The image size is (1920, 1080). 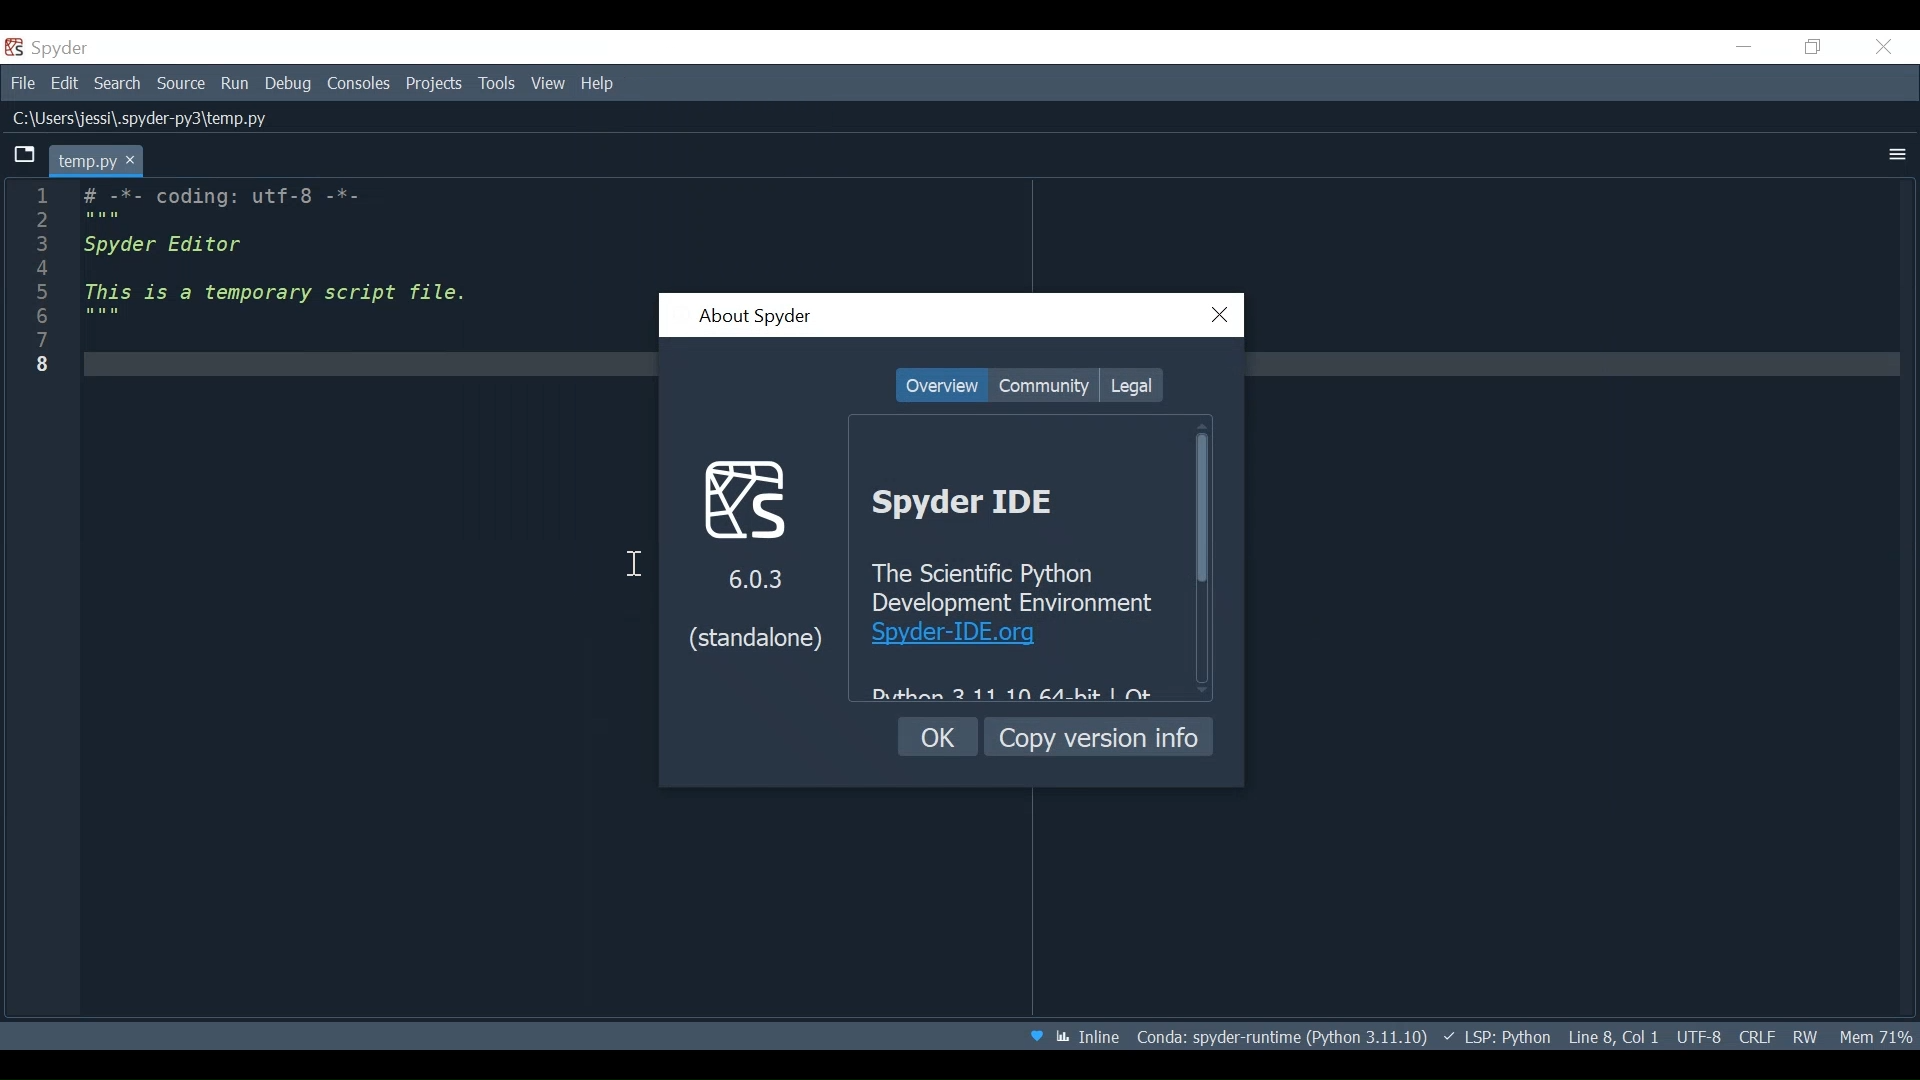 What do you see at coordinates (941, 385) in the screenshot?
I see `Overview` at bounding box center [941, 385].